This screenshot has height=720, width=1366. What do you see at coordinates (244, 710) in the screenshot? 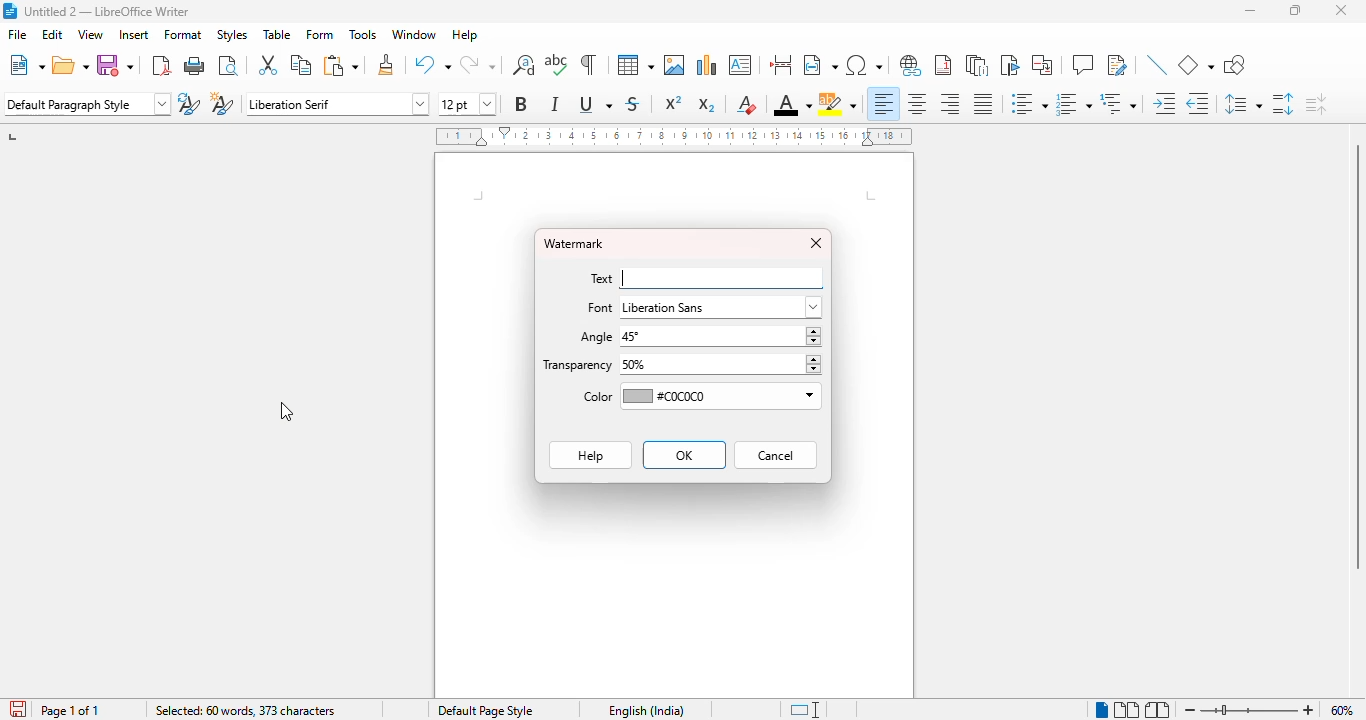
I see `selected 60 words, 373 characters` at bounding box center [244, 710].